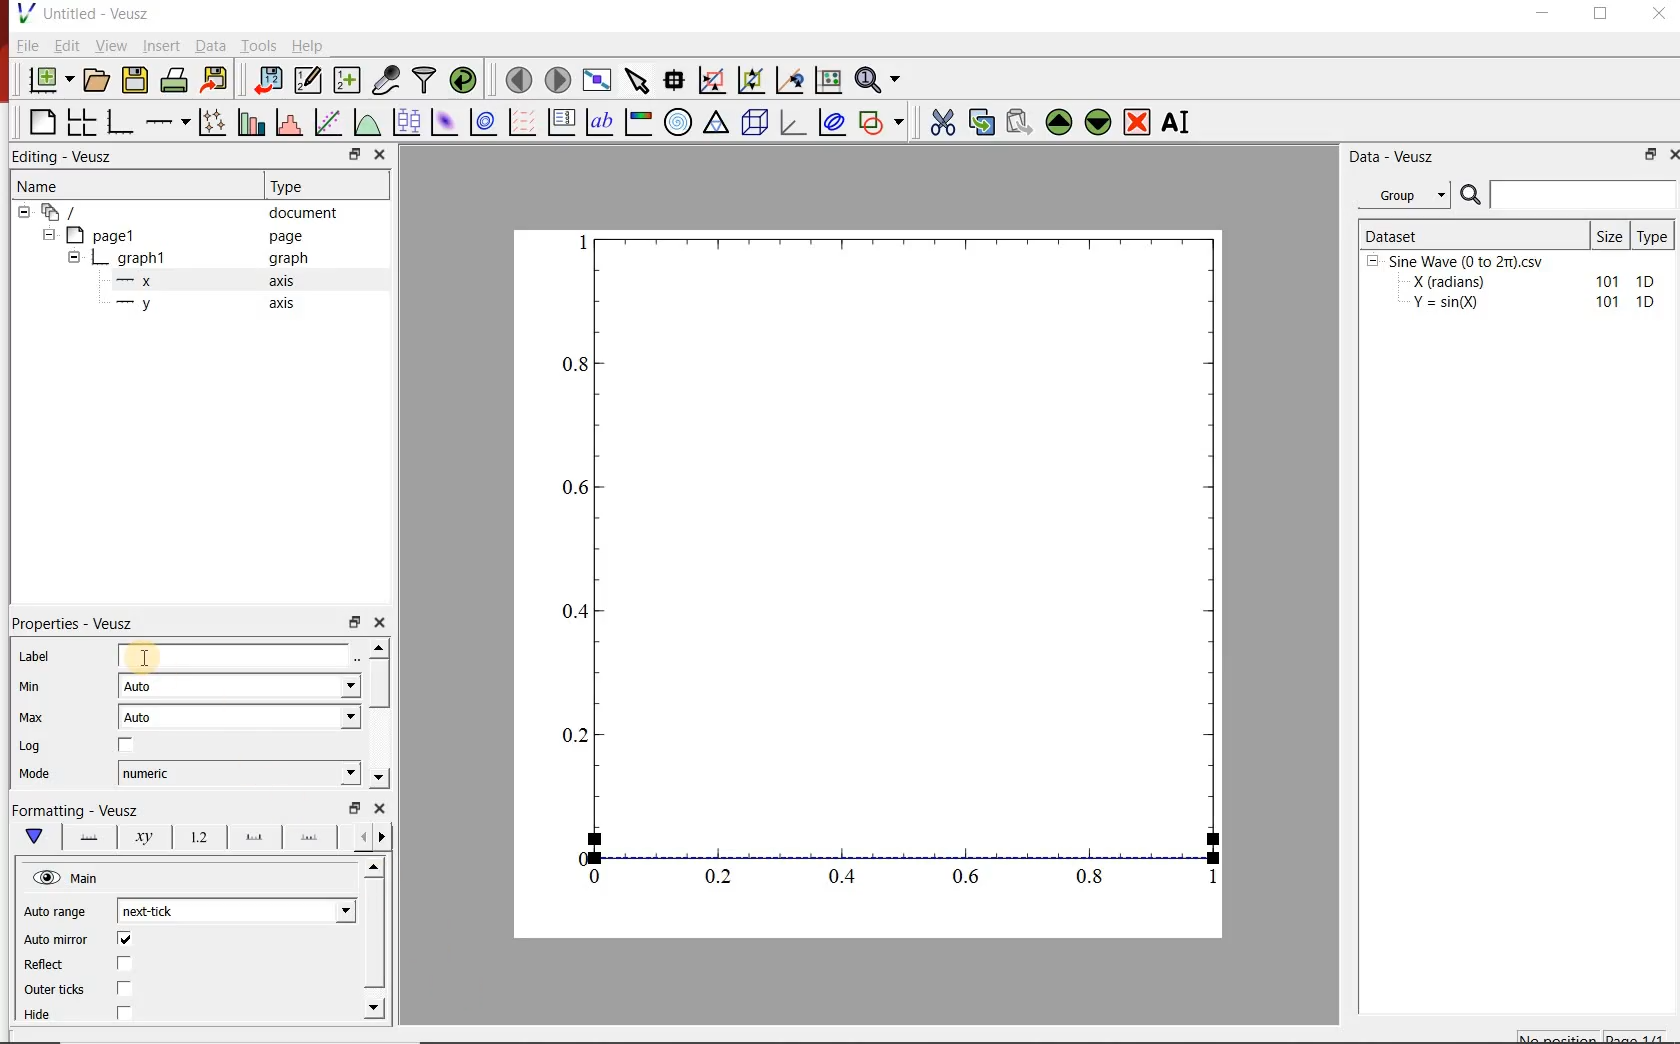  What do you see at coordinates (307, 46) in the screenshot?
I see `Help` at bounding box center [307, 46].